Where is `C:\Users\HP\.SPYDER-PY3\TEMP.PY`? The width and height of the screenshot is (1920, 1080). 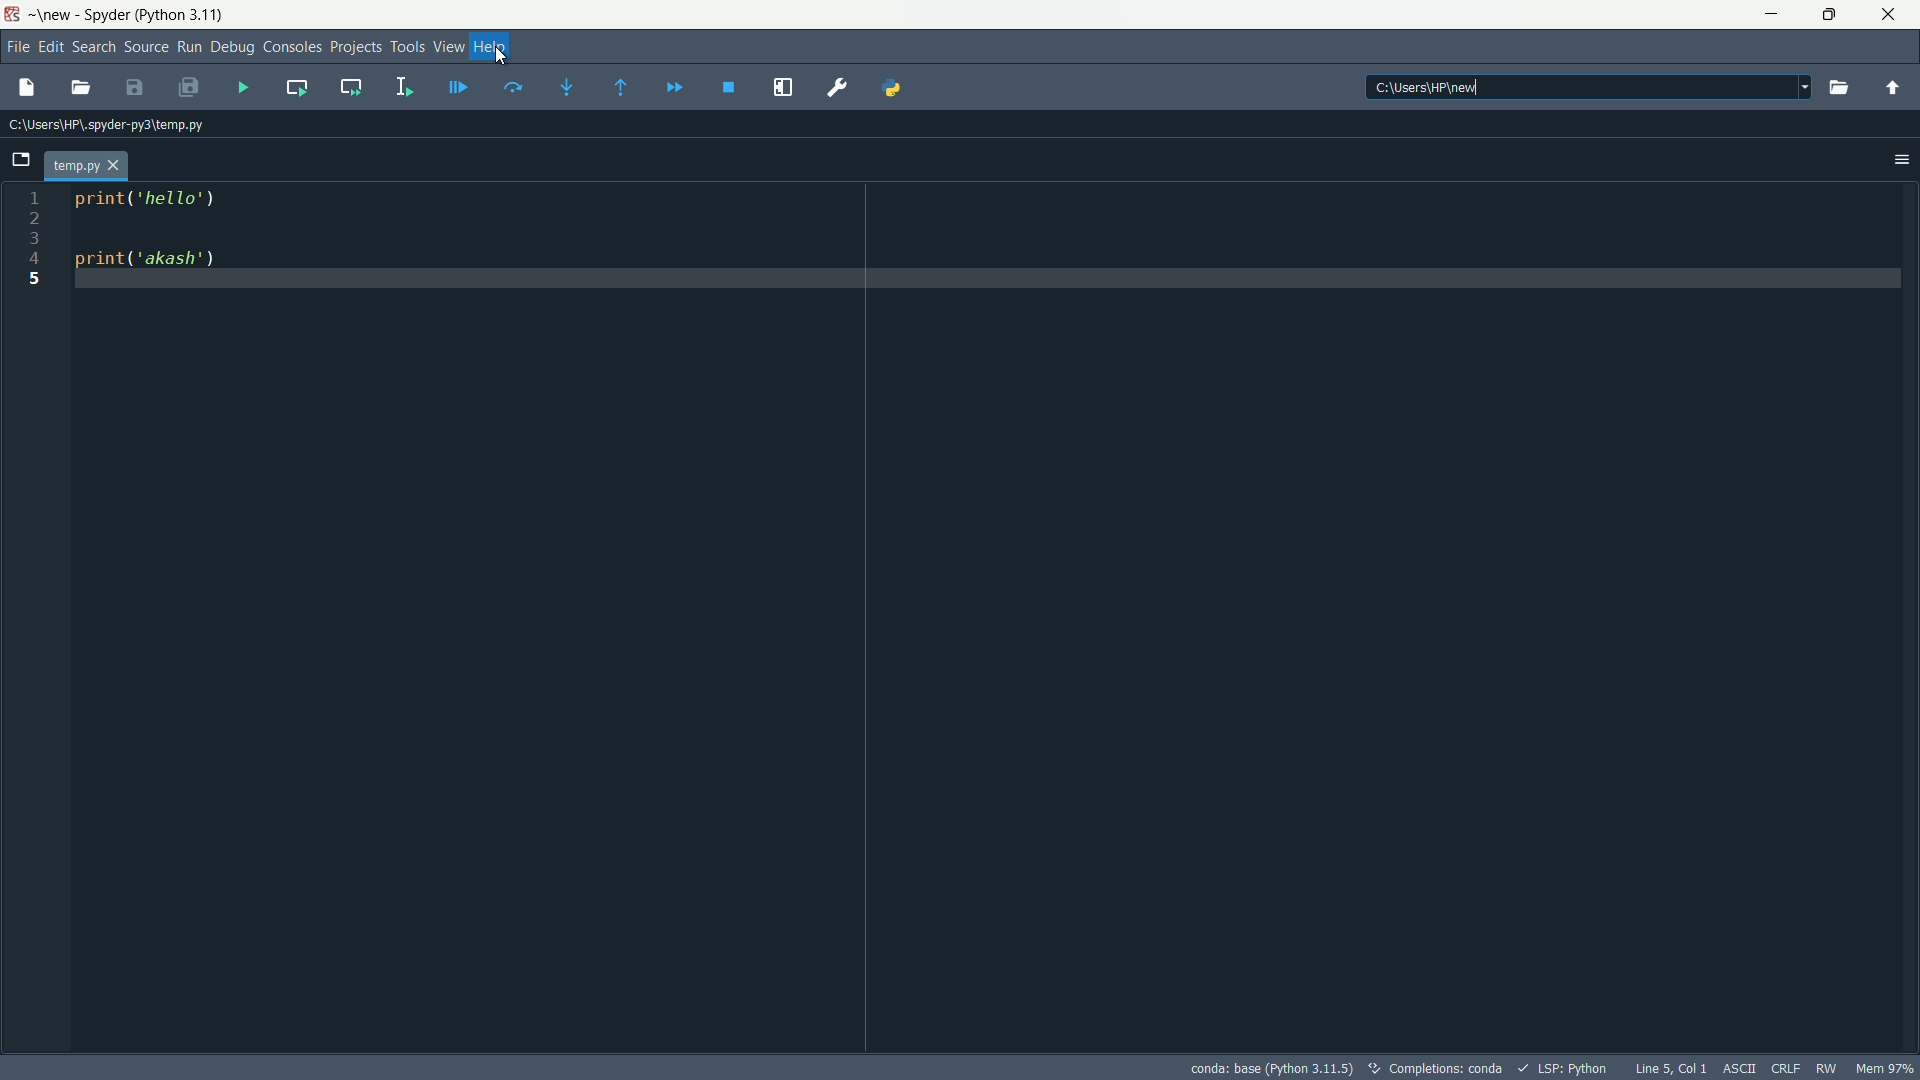
C:\Users\HP\.SPYDER-PY3\TEMP.PY is located at coordinates (113, 123).